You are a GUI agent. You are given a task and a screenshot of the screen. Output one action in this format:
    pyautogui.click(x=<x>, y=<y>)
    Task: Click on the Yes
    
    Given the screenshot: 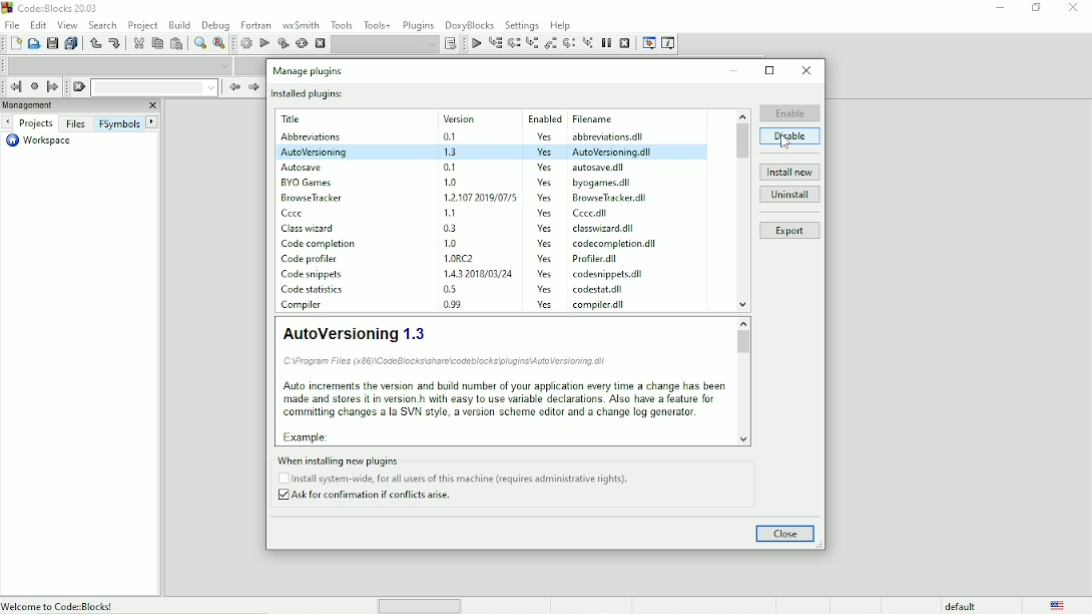 What is the action you would take?
    pyautogui.click(x=544, y=135)
    